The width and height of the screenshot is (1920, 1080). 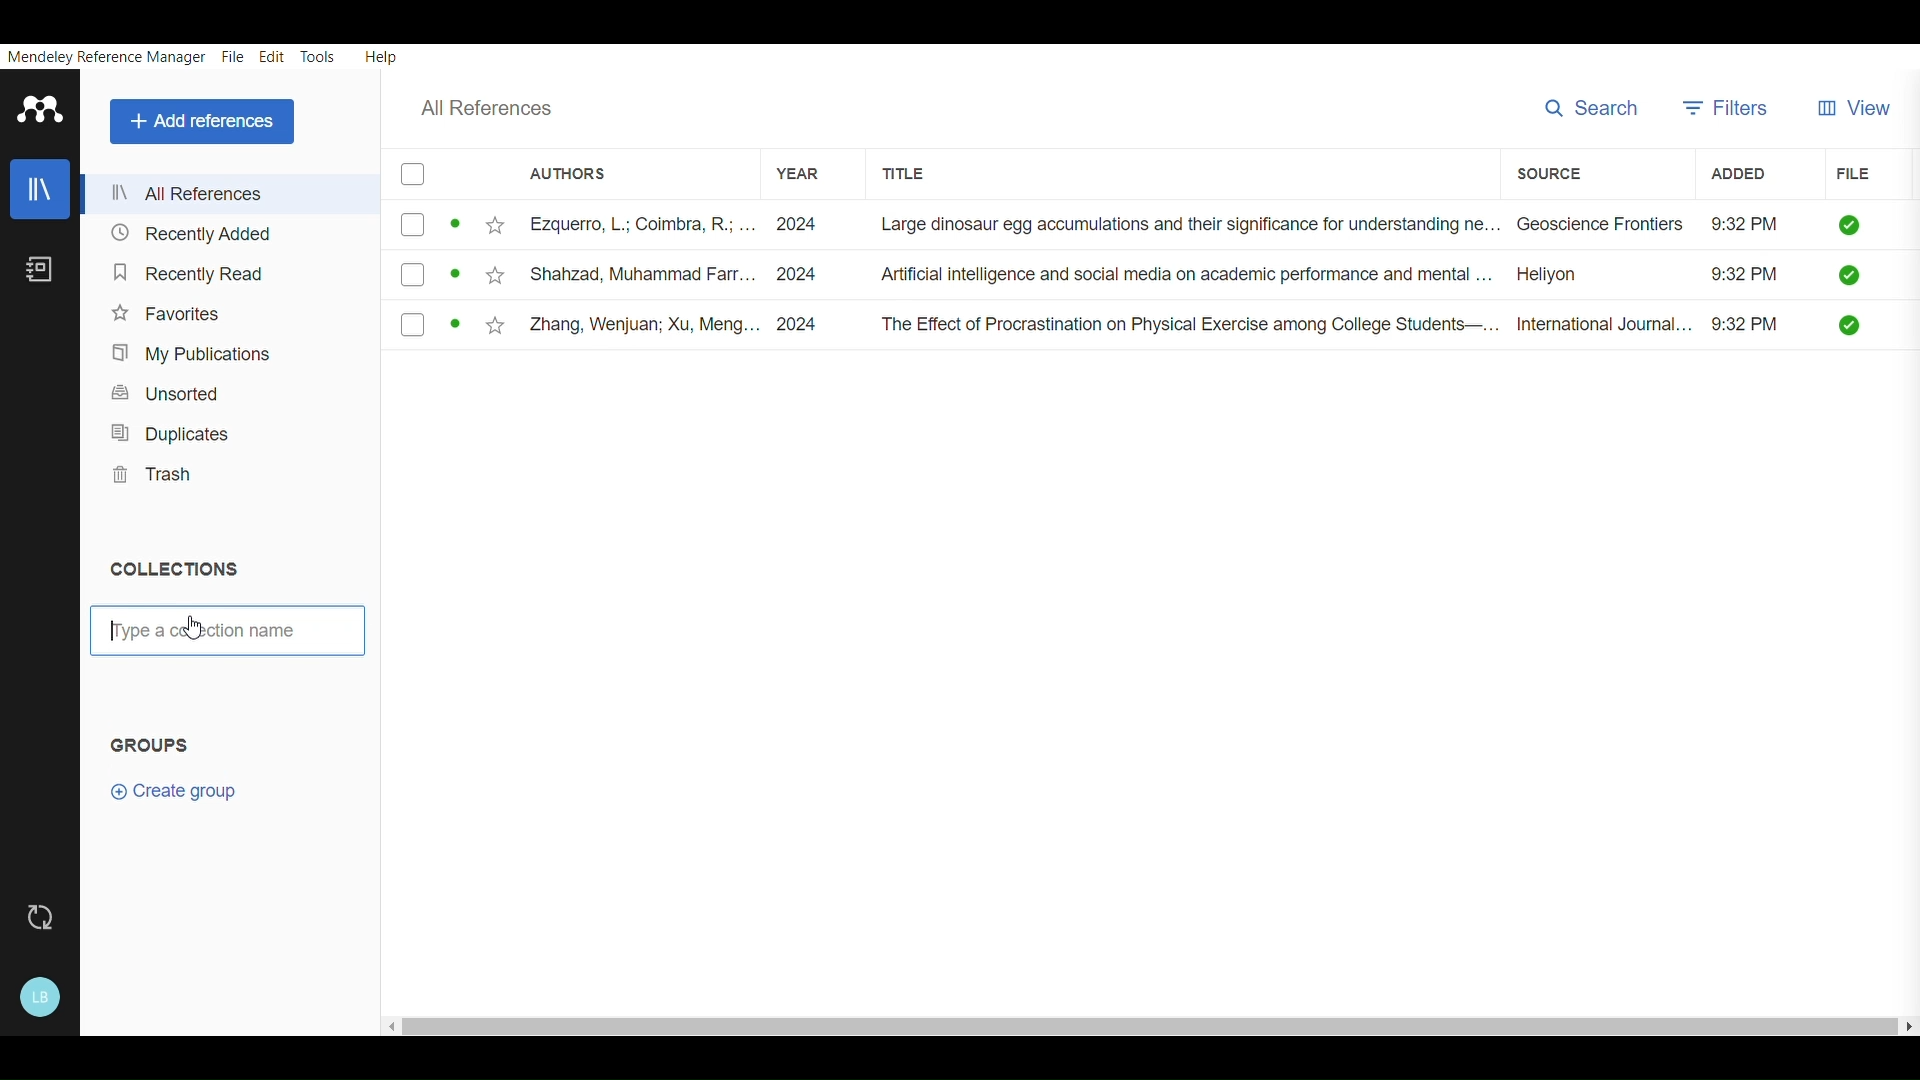 I want to click on SOURCE, so click(x=1547, y=171).